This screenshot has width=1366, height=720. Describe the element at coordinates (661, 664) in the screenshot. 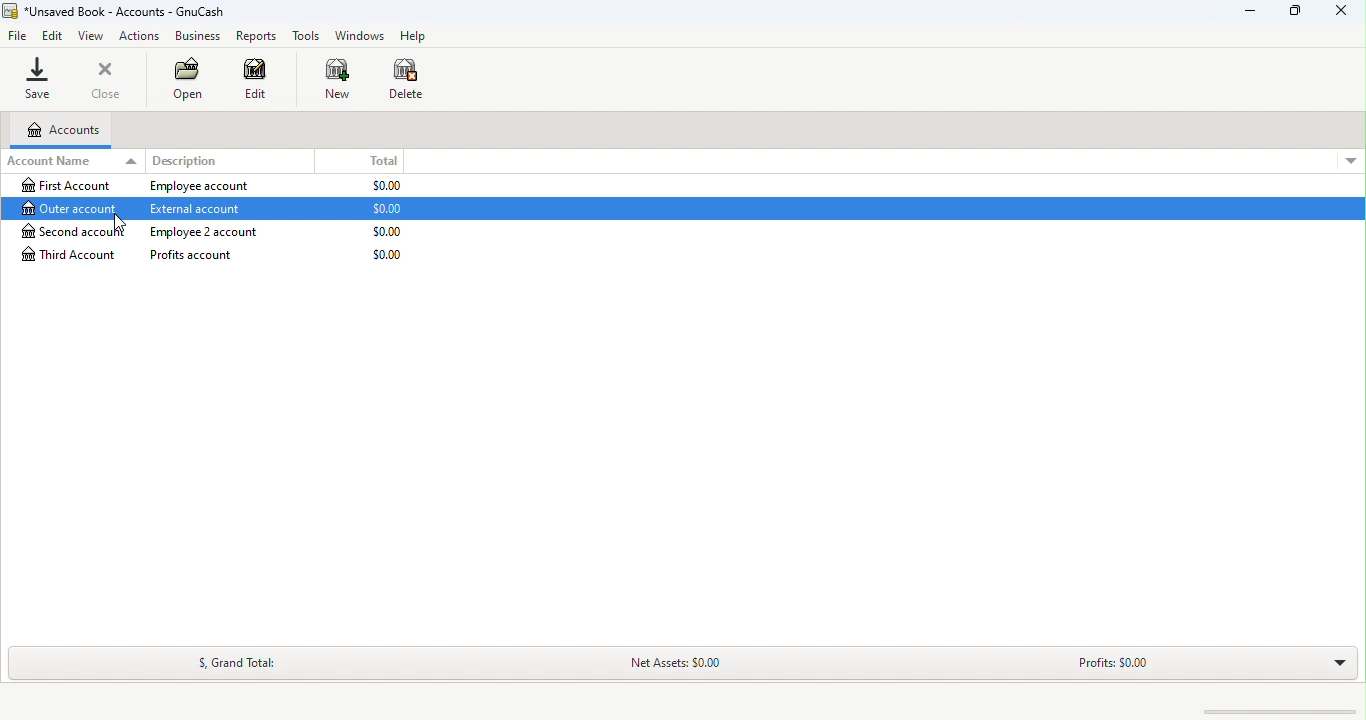

I see `Net assets` at that location.